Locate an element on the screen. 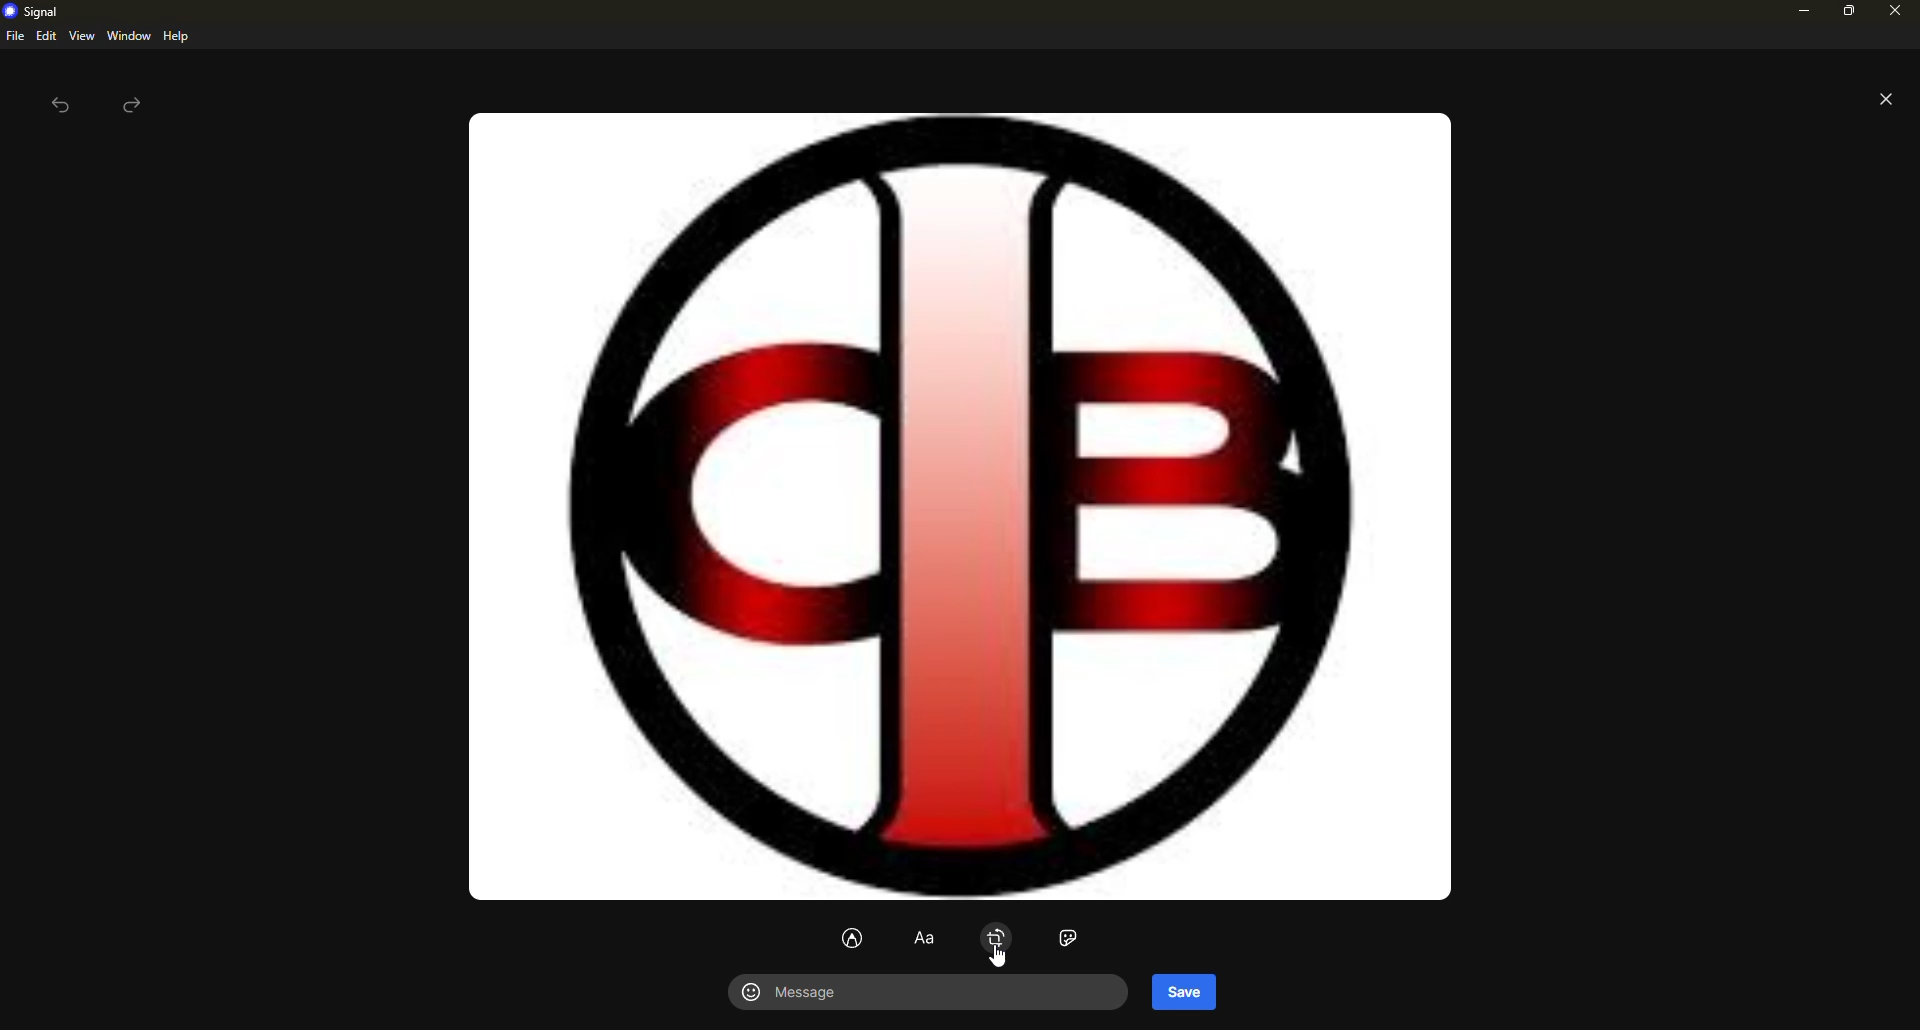  save is located at coordinates (1185, 990).